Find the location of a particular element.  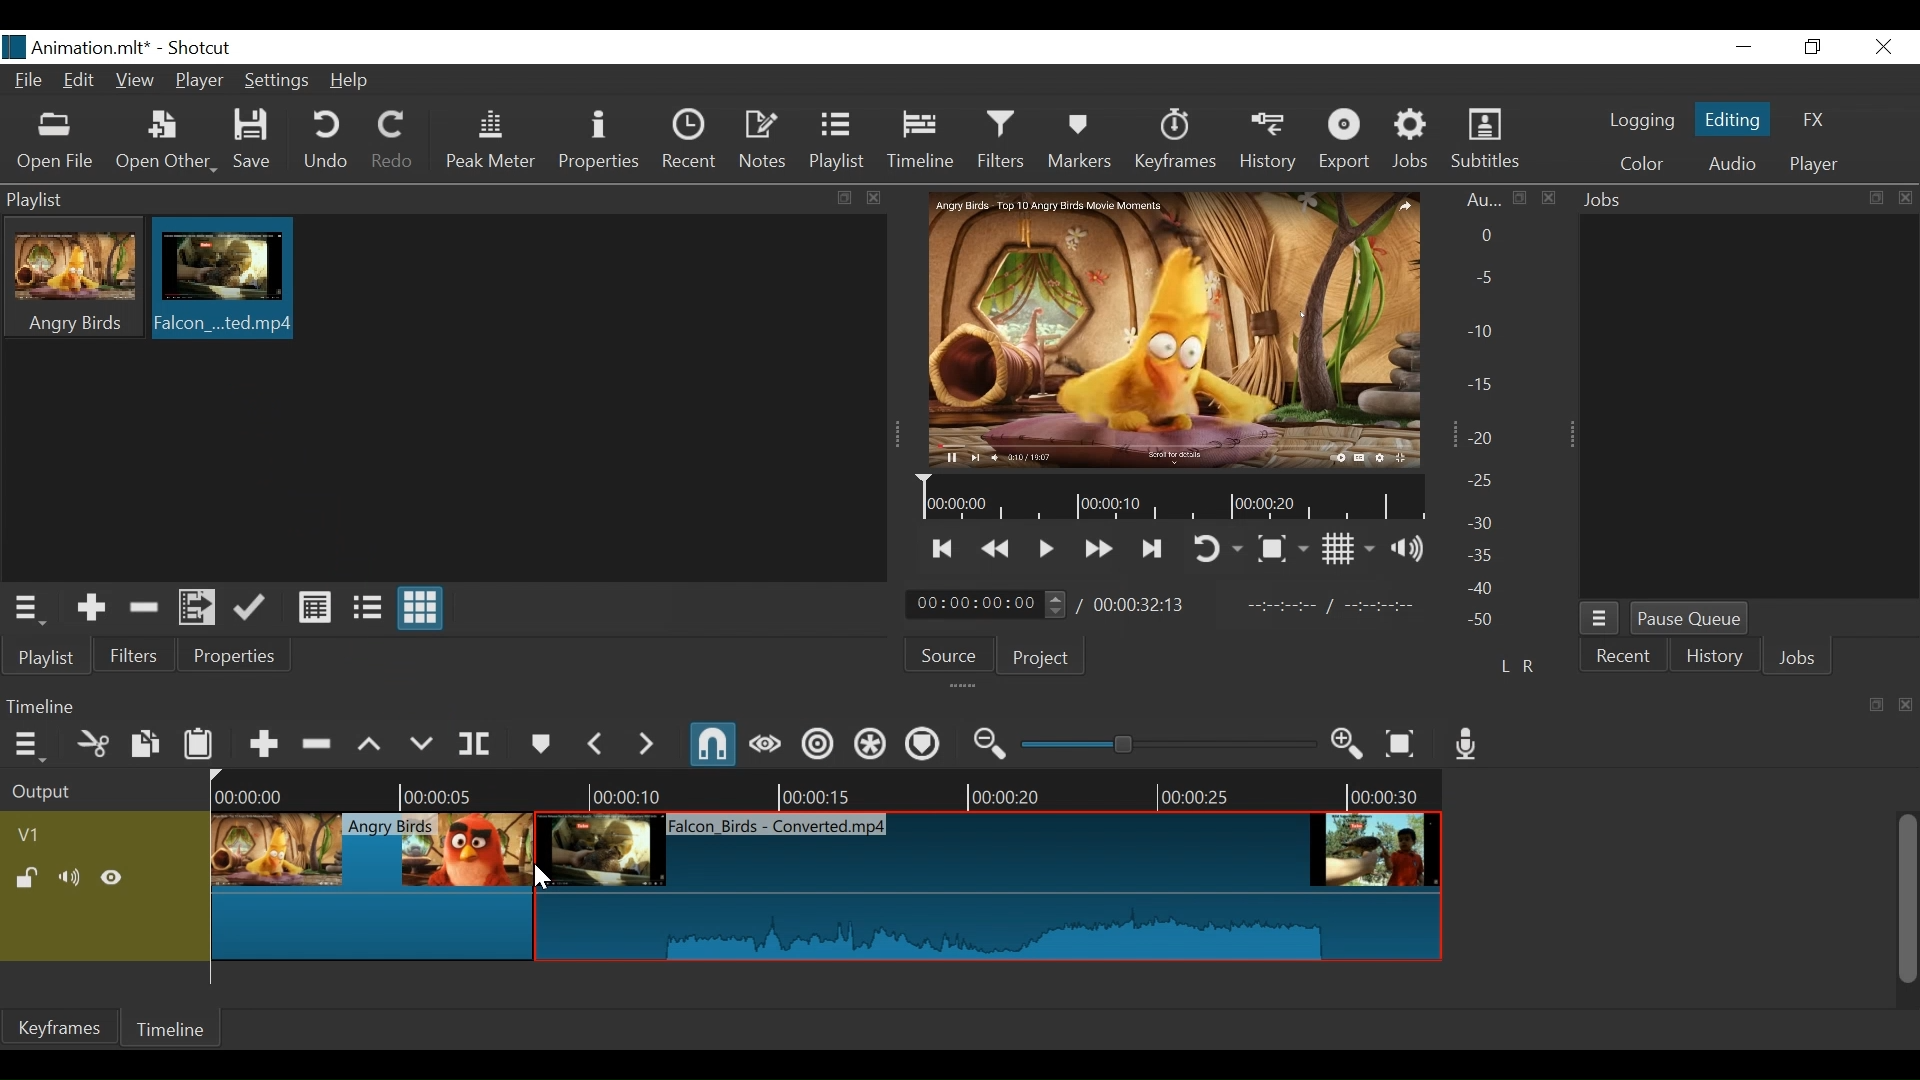

Skip to the next point is located at coordinates (1154, 551).